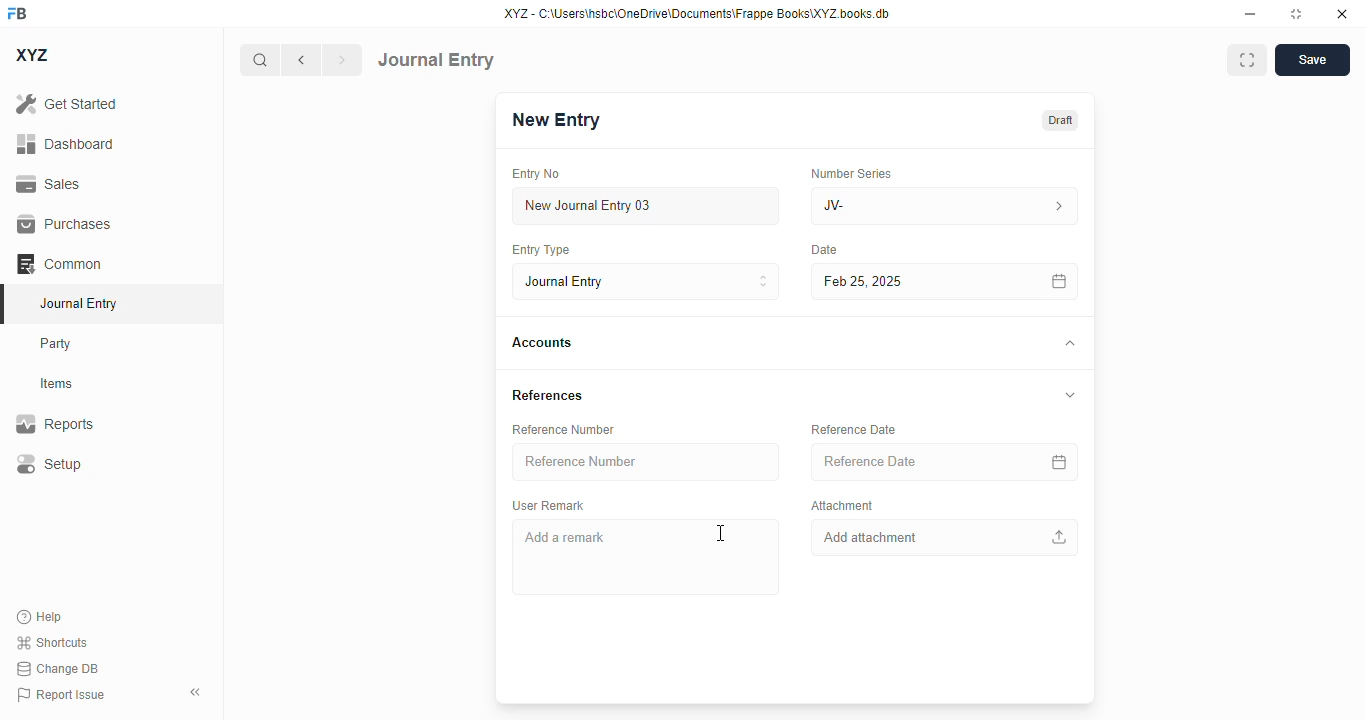 The width and height of the screenshot is (1366, 720). I want to click on cursor, so click(722, 532).